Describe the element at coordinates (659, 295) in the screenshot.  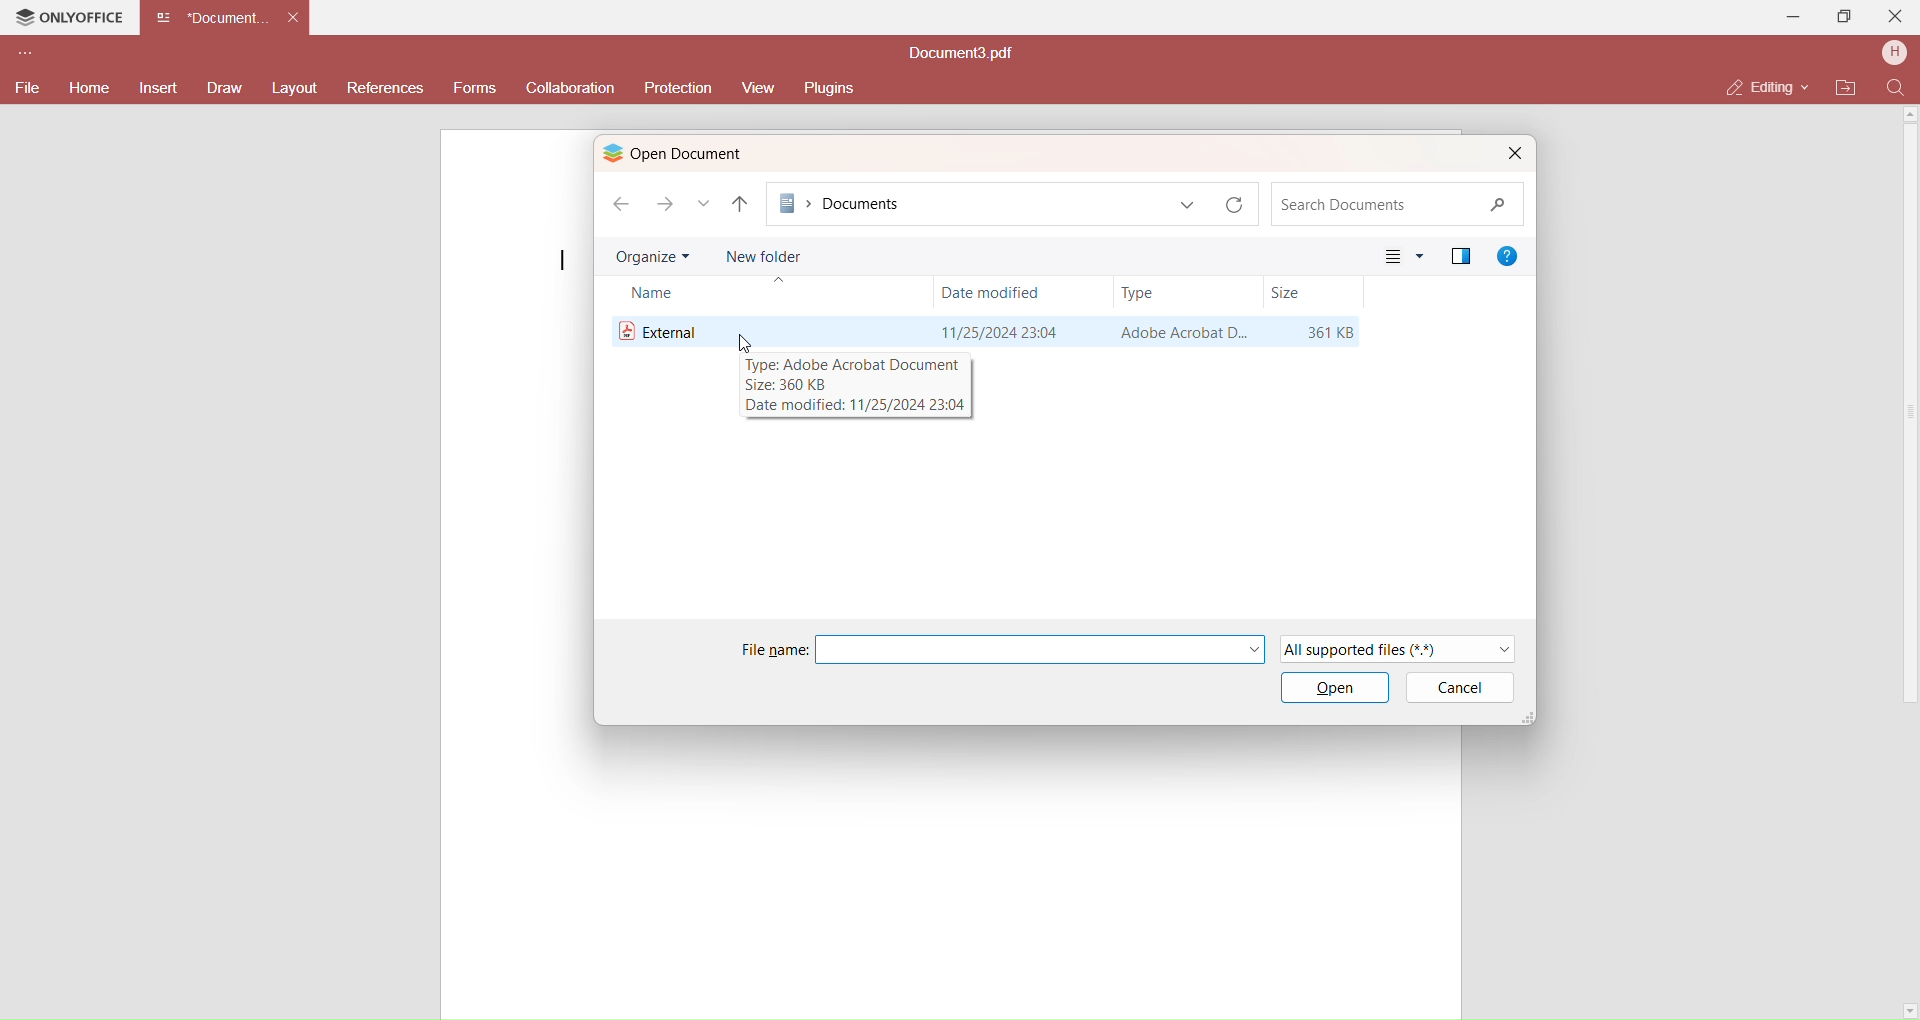
I see `Name` at that location.